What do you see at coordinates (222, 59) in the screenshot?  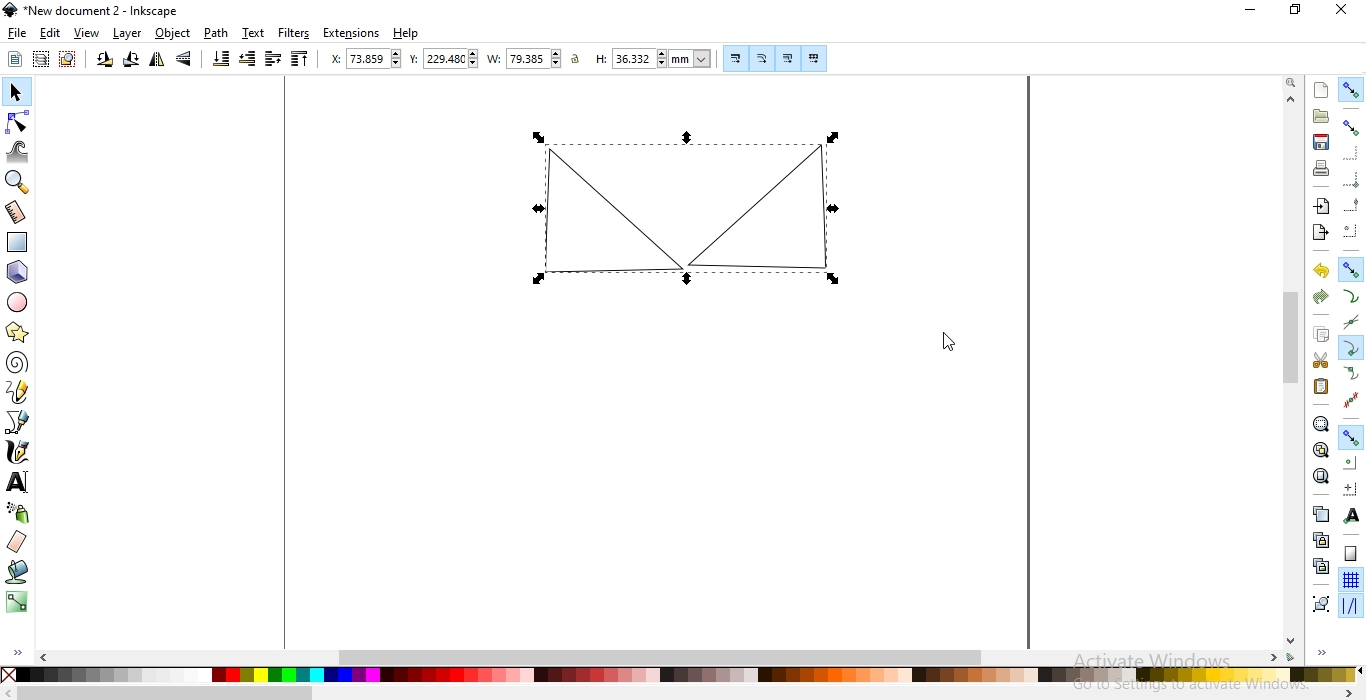 I see `lower selection to bottom` at bounding box center [222, 59].